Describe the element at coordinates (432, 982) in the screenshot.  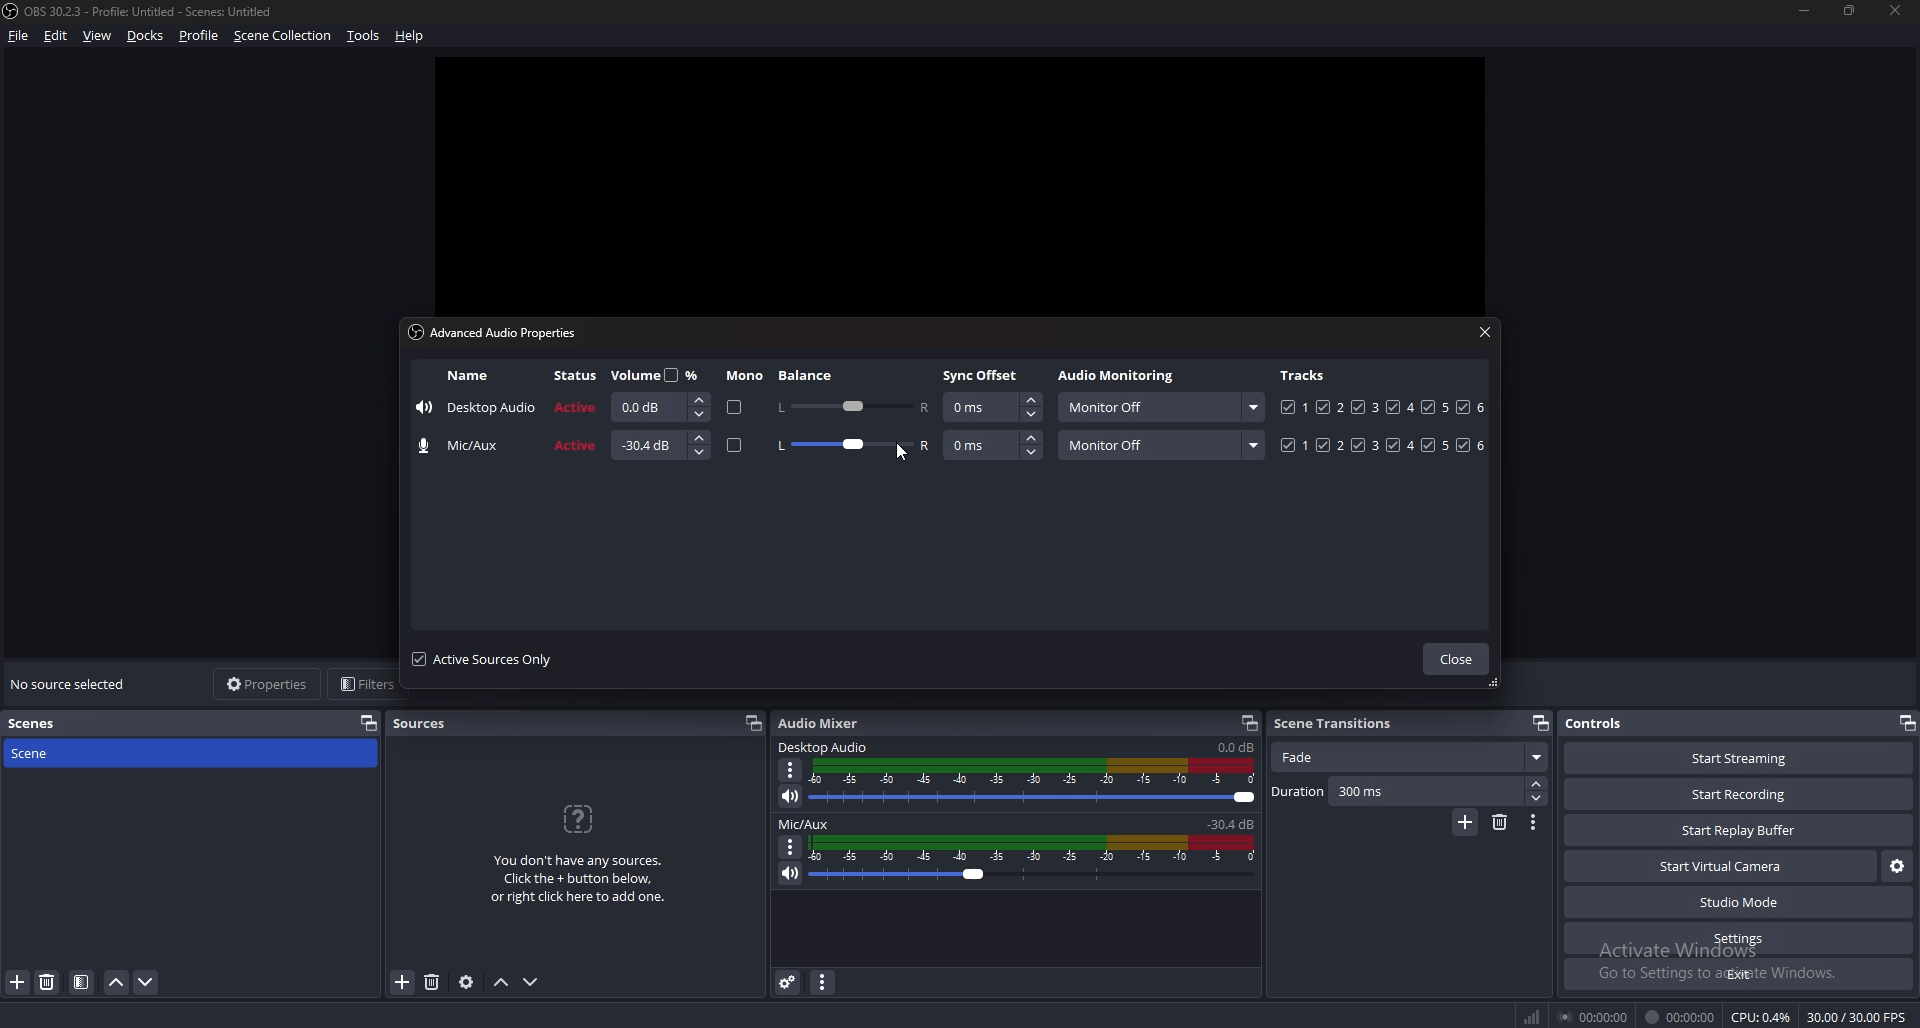
I see `remove source` at that location.